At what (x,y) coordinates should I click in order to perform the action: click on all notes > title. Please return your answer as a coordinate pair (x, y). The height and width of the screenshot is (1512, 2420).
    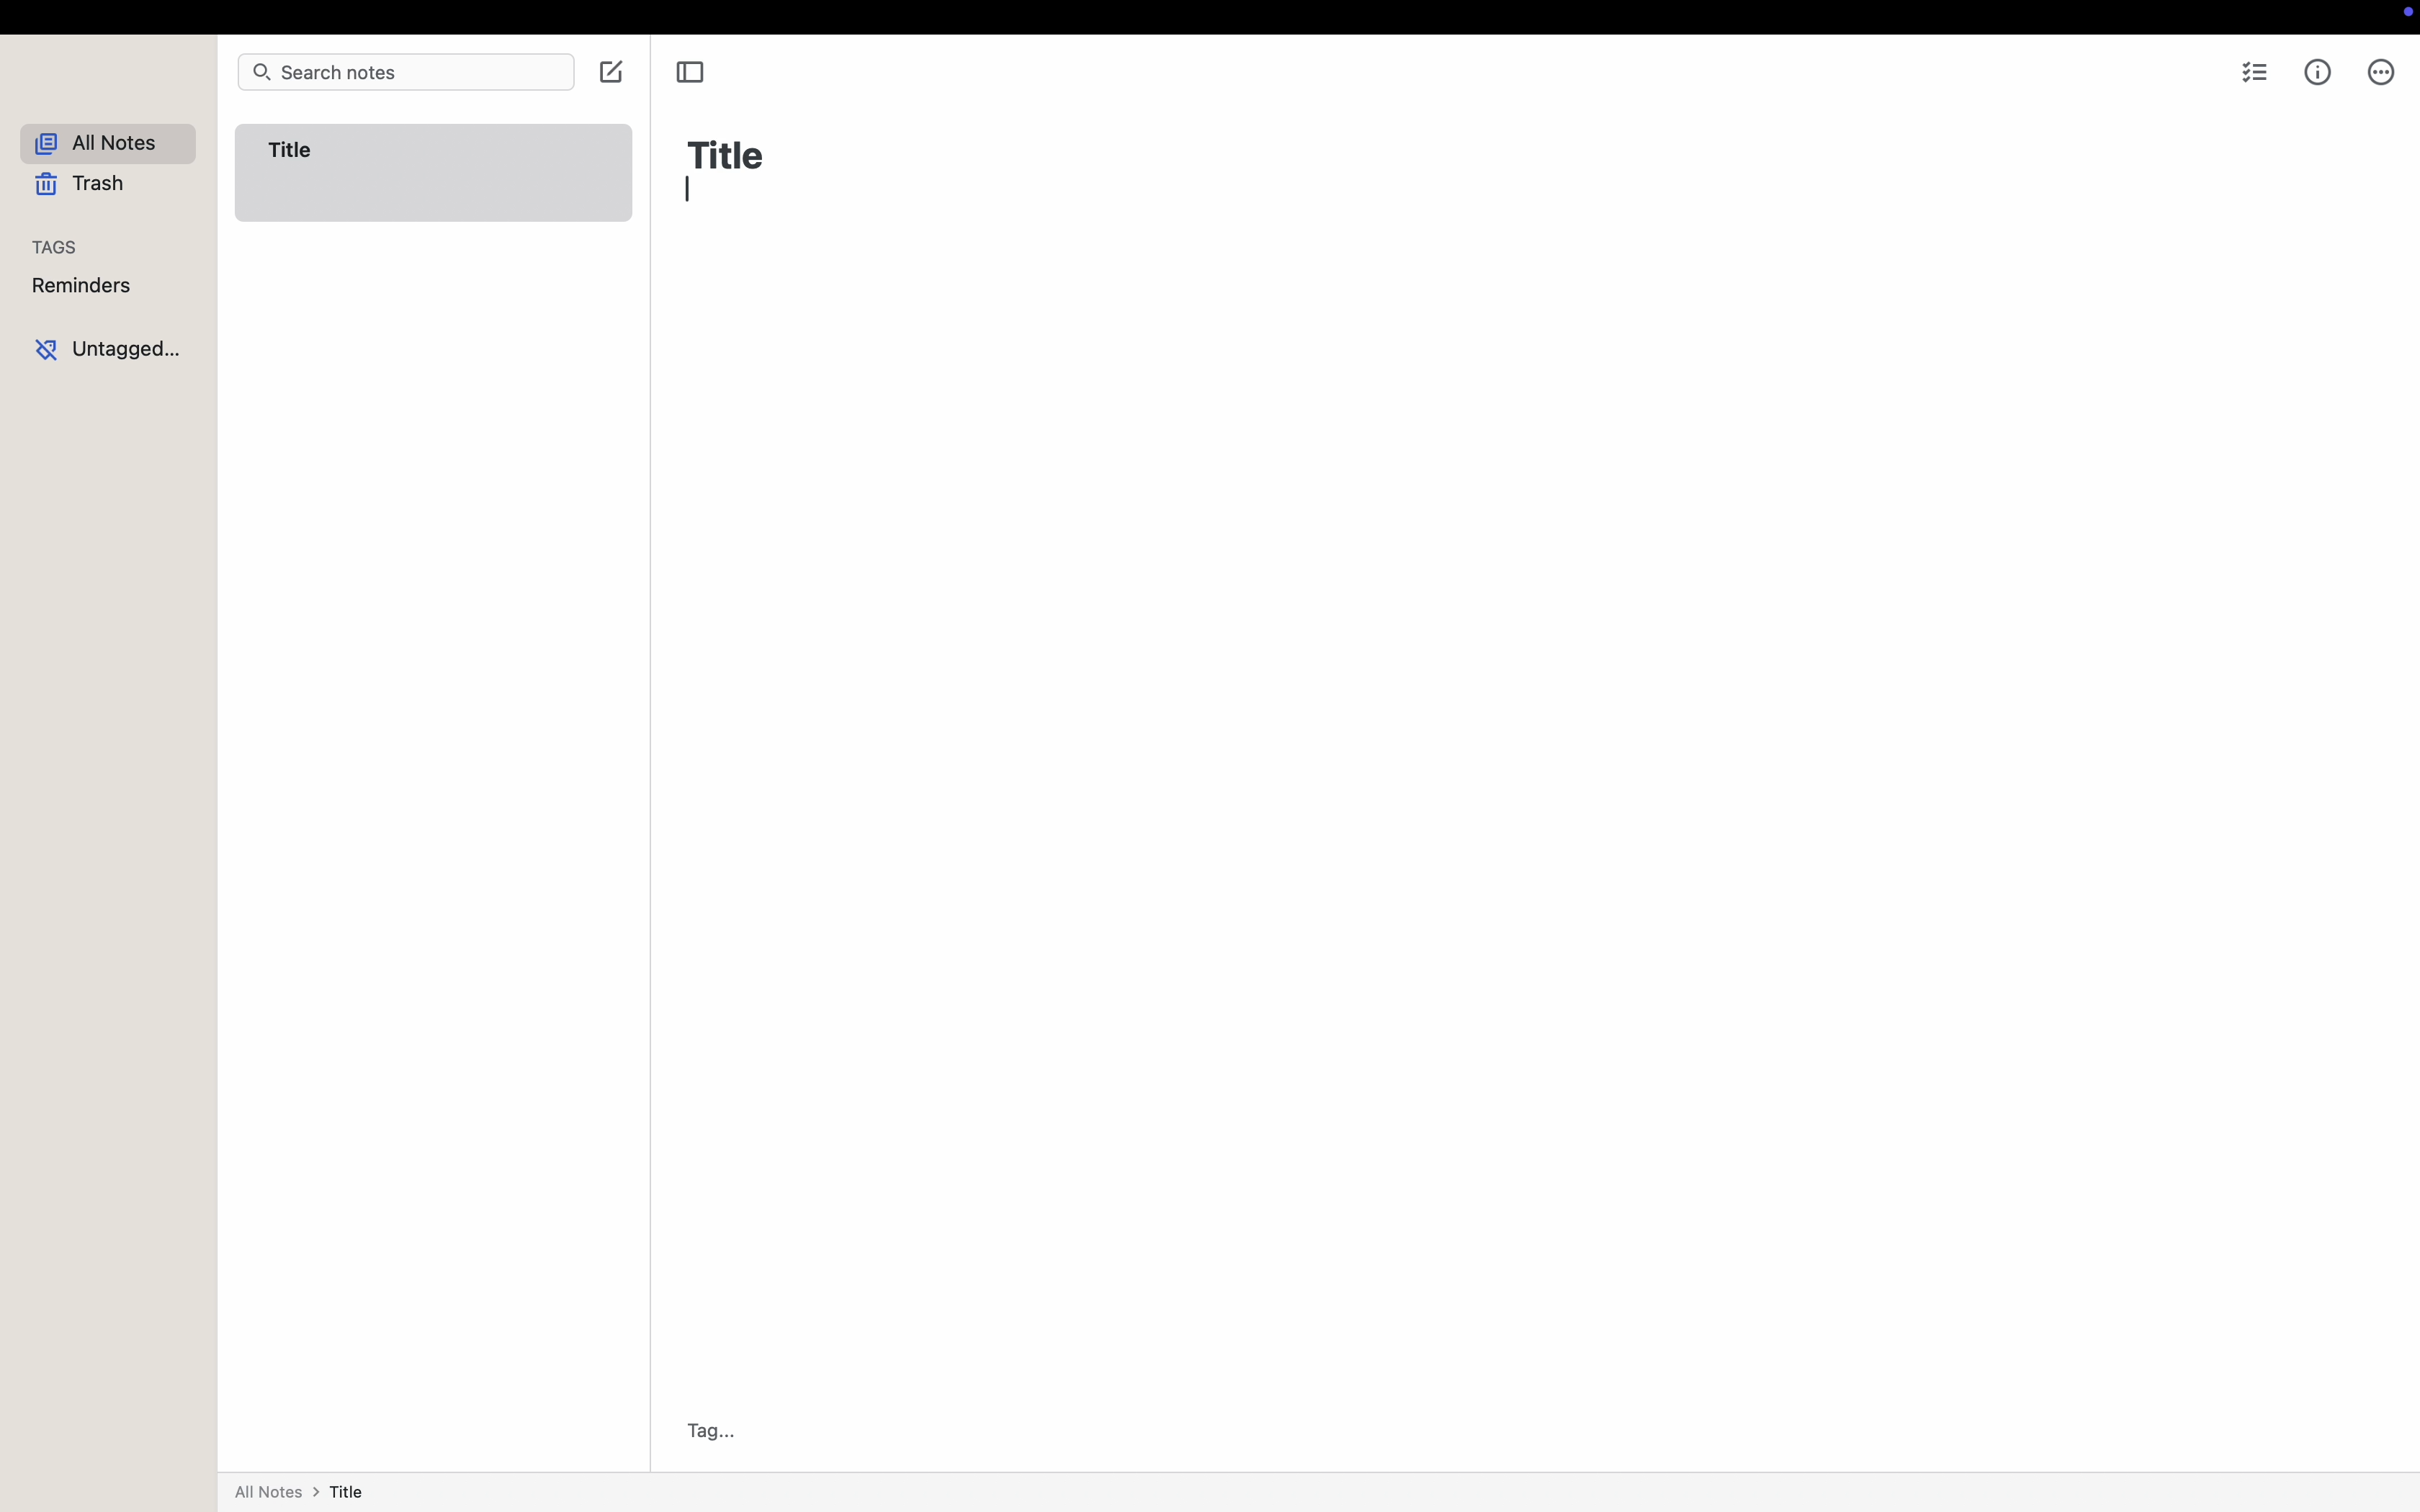
    Looking at the image, I should click on (307, 1492).